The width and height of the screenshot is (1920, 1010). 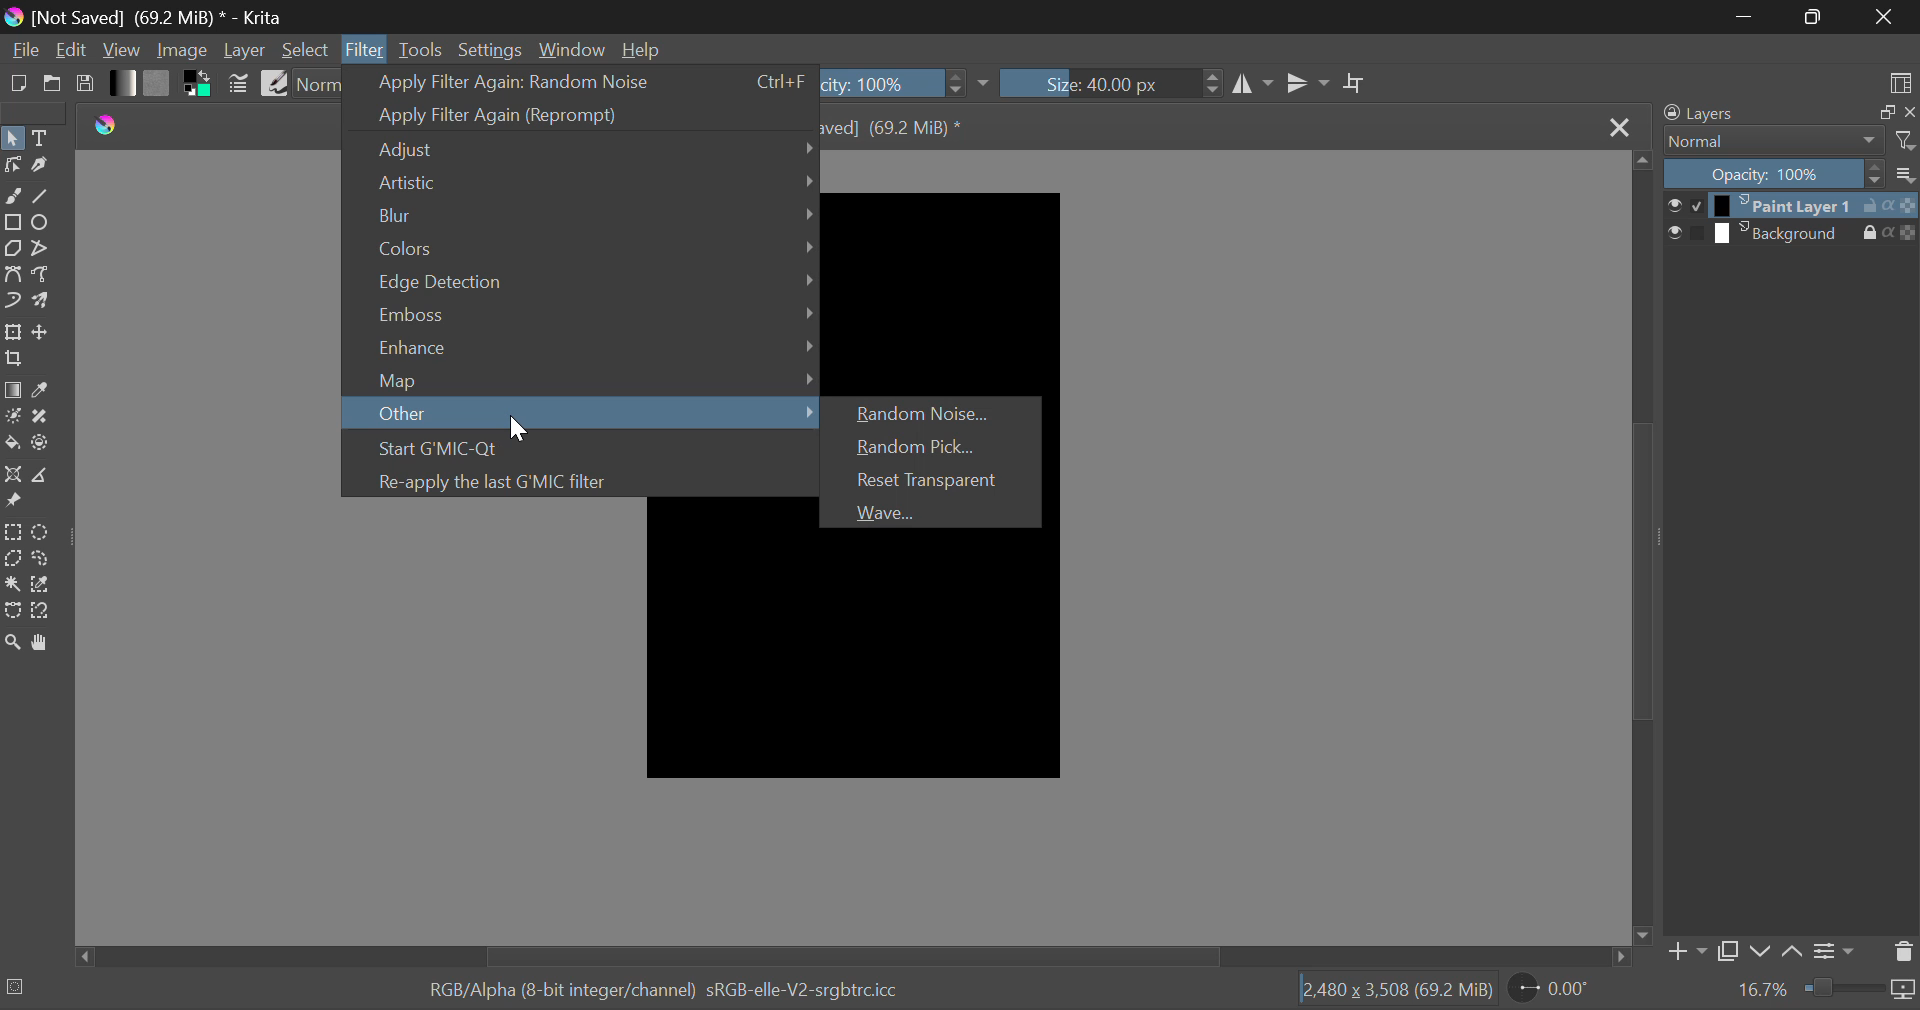 What do you see at coordinates (41, 276) in the screenshot?
I see `Freehand Path Tool` at bounding box center [41, 276].